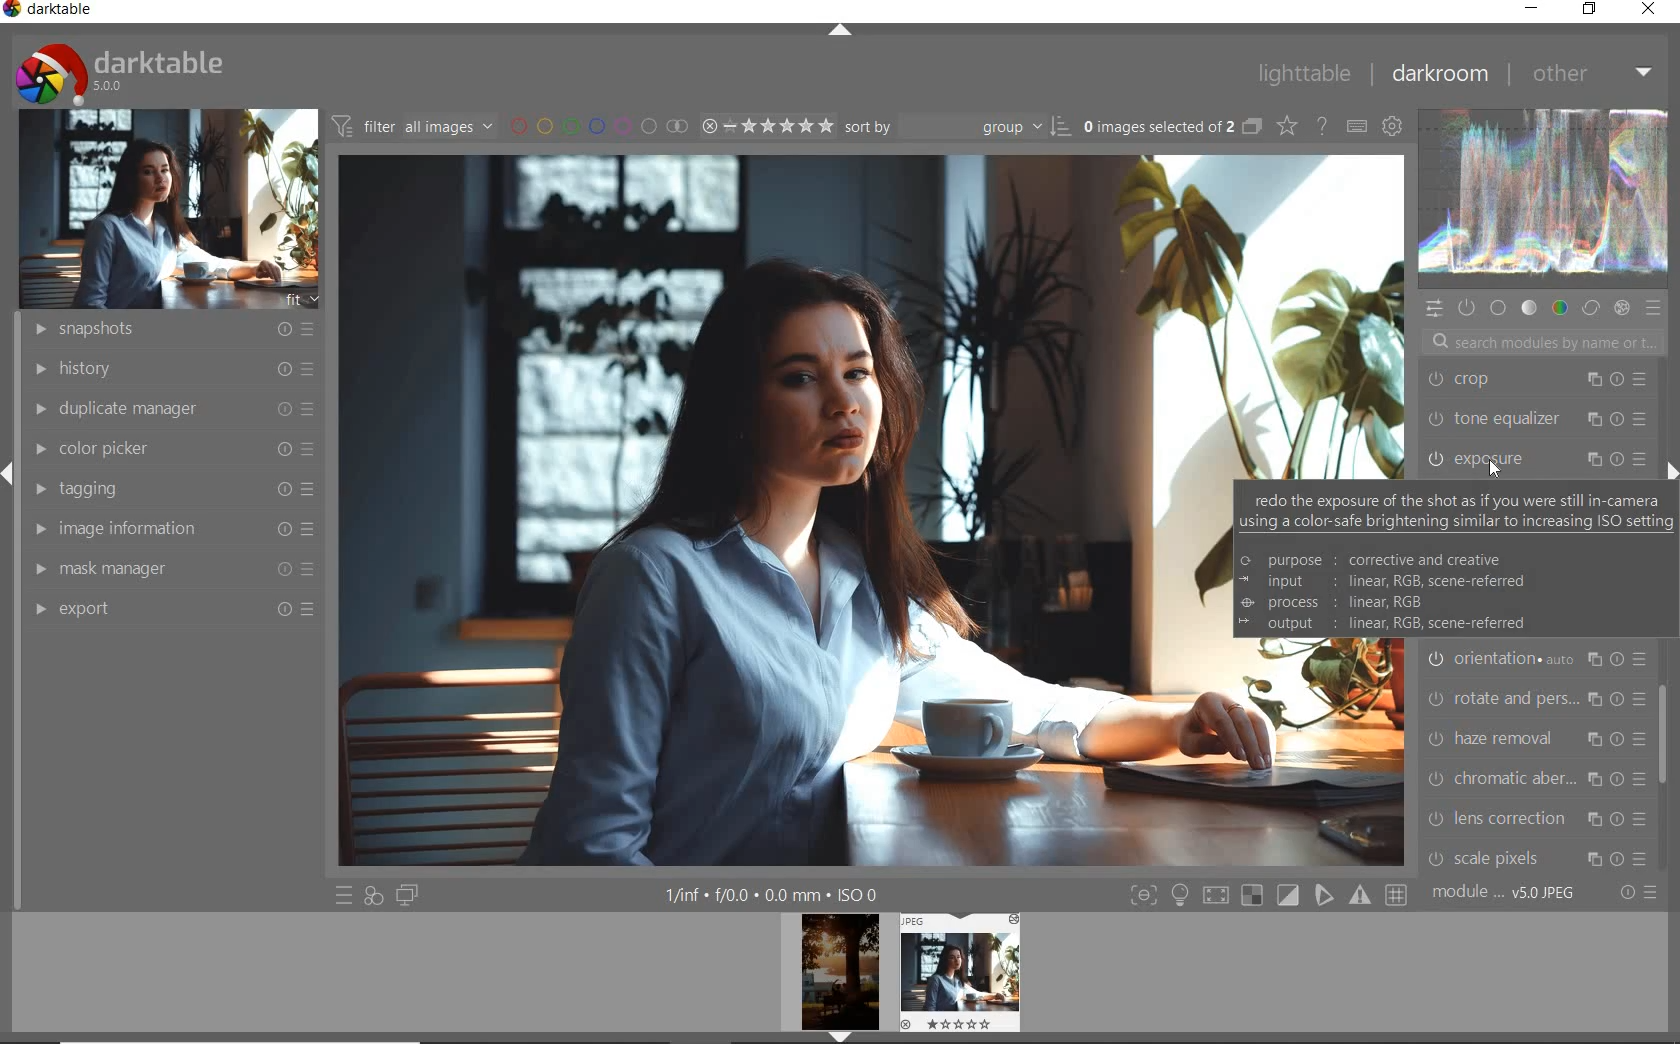  What do you see at coordinates (1495, 471) in the screenshot?
I see `Cursor` at bounding box center [1495, 471].